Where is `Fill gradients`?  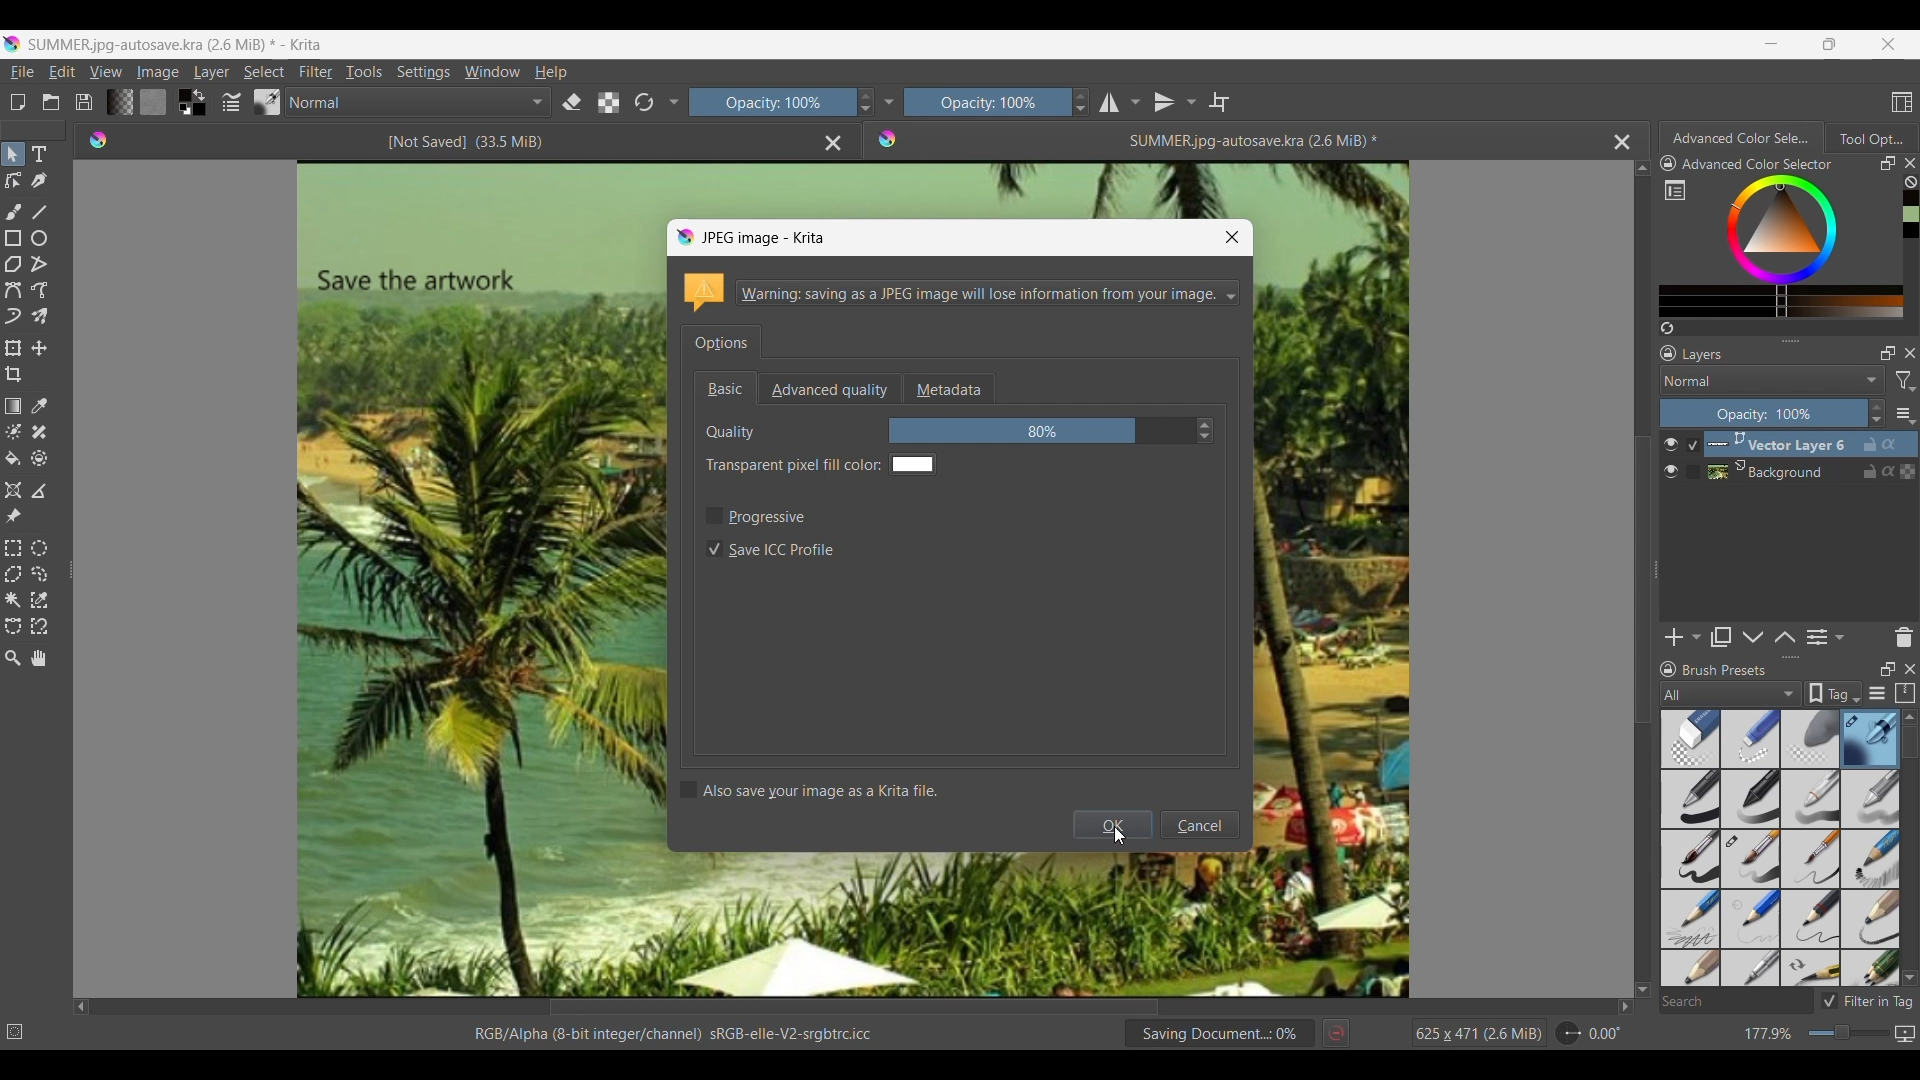
Fill gradients is located at coordinates (119, 102).